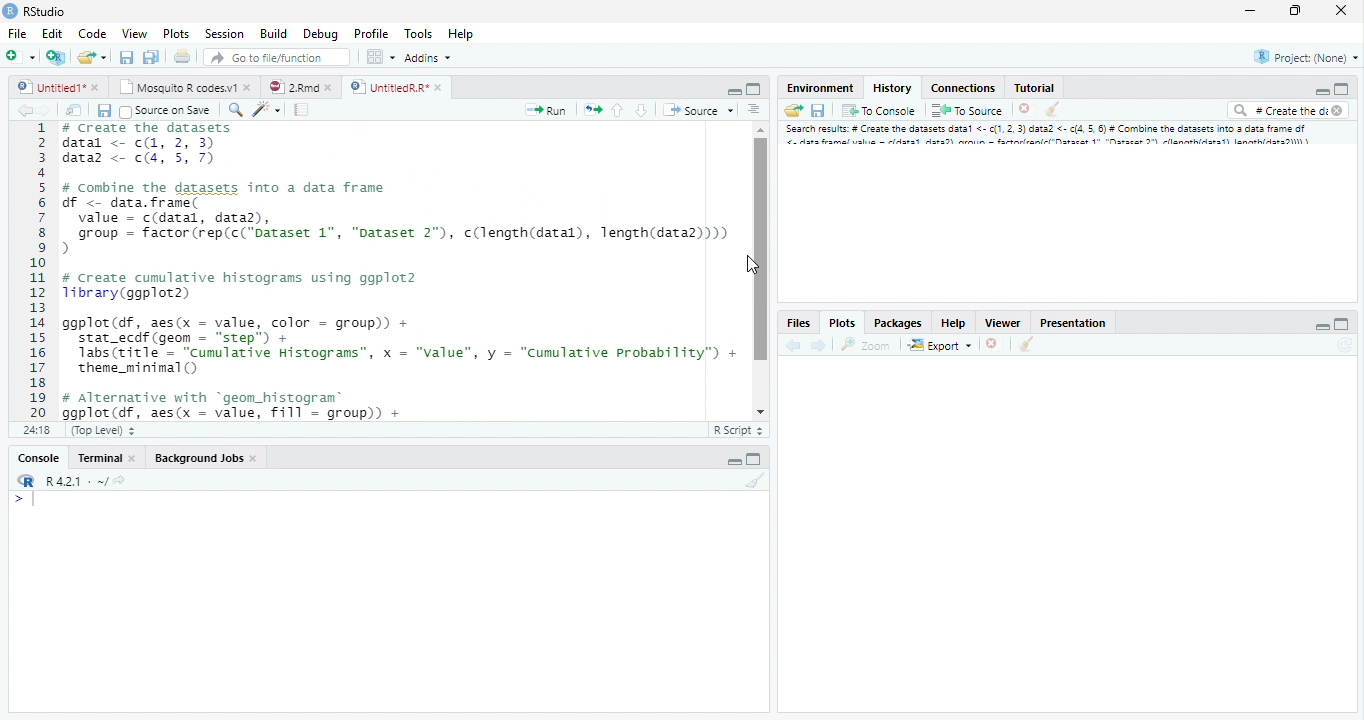 Image resolution: width=1364 pixels, height=720 pixels. I want to click on Build, so click(275, 34).